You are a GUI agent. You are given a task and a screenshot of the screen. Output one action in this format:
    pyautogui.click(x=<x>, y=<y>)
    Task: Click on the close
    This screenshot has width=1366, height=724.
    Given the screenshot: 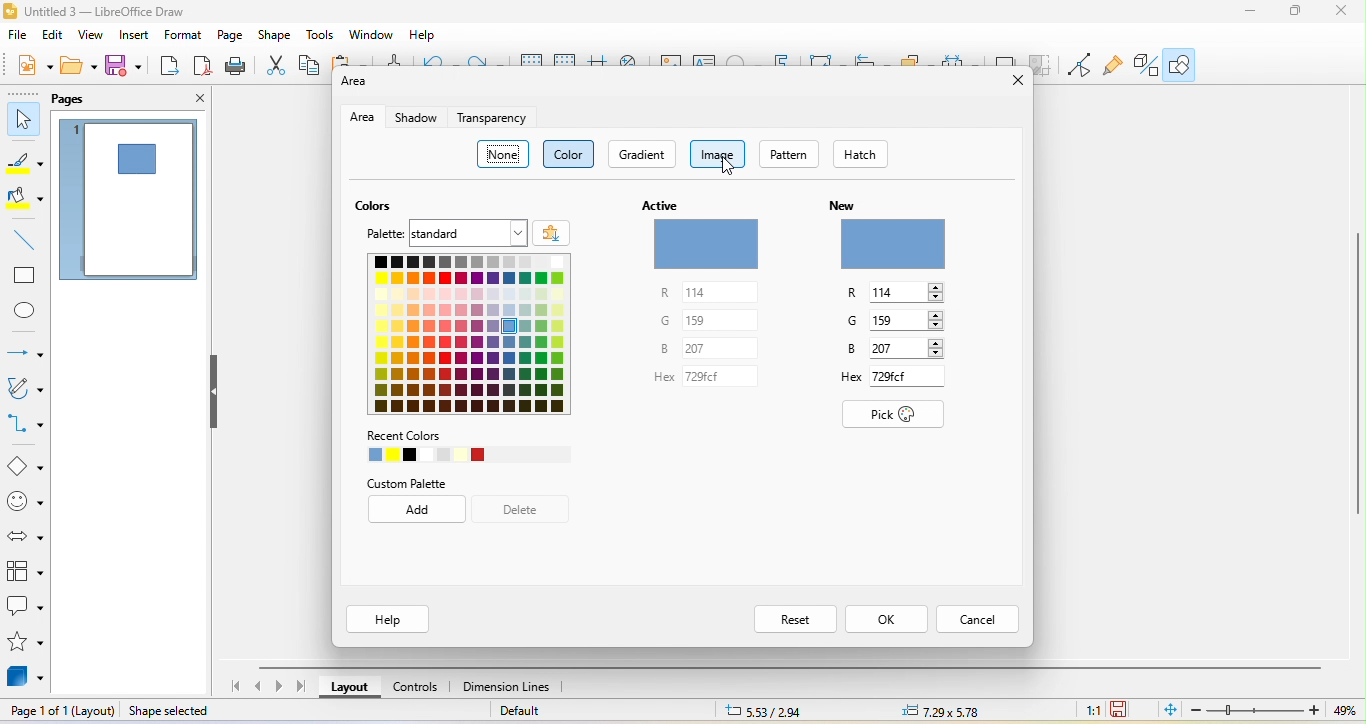 What is the action you would take?
    pyautogui.click(x=188, y=99)
    